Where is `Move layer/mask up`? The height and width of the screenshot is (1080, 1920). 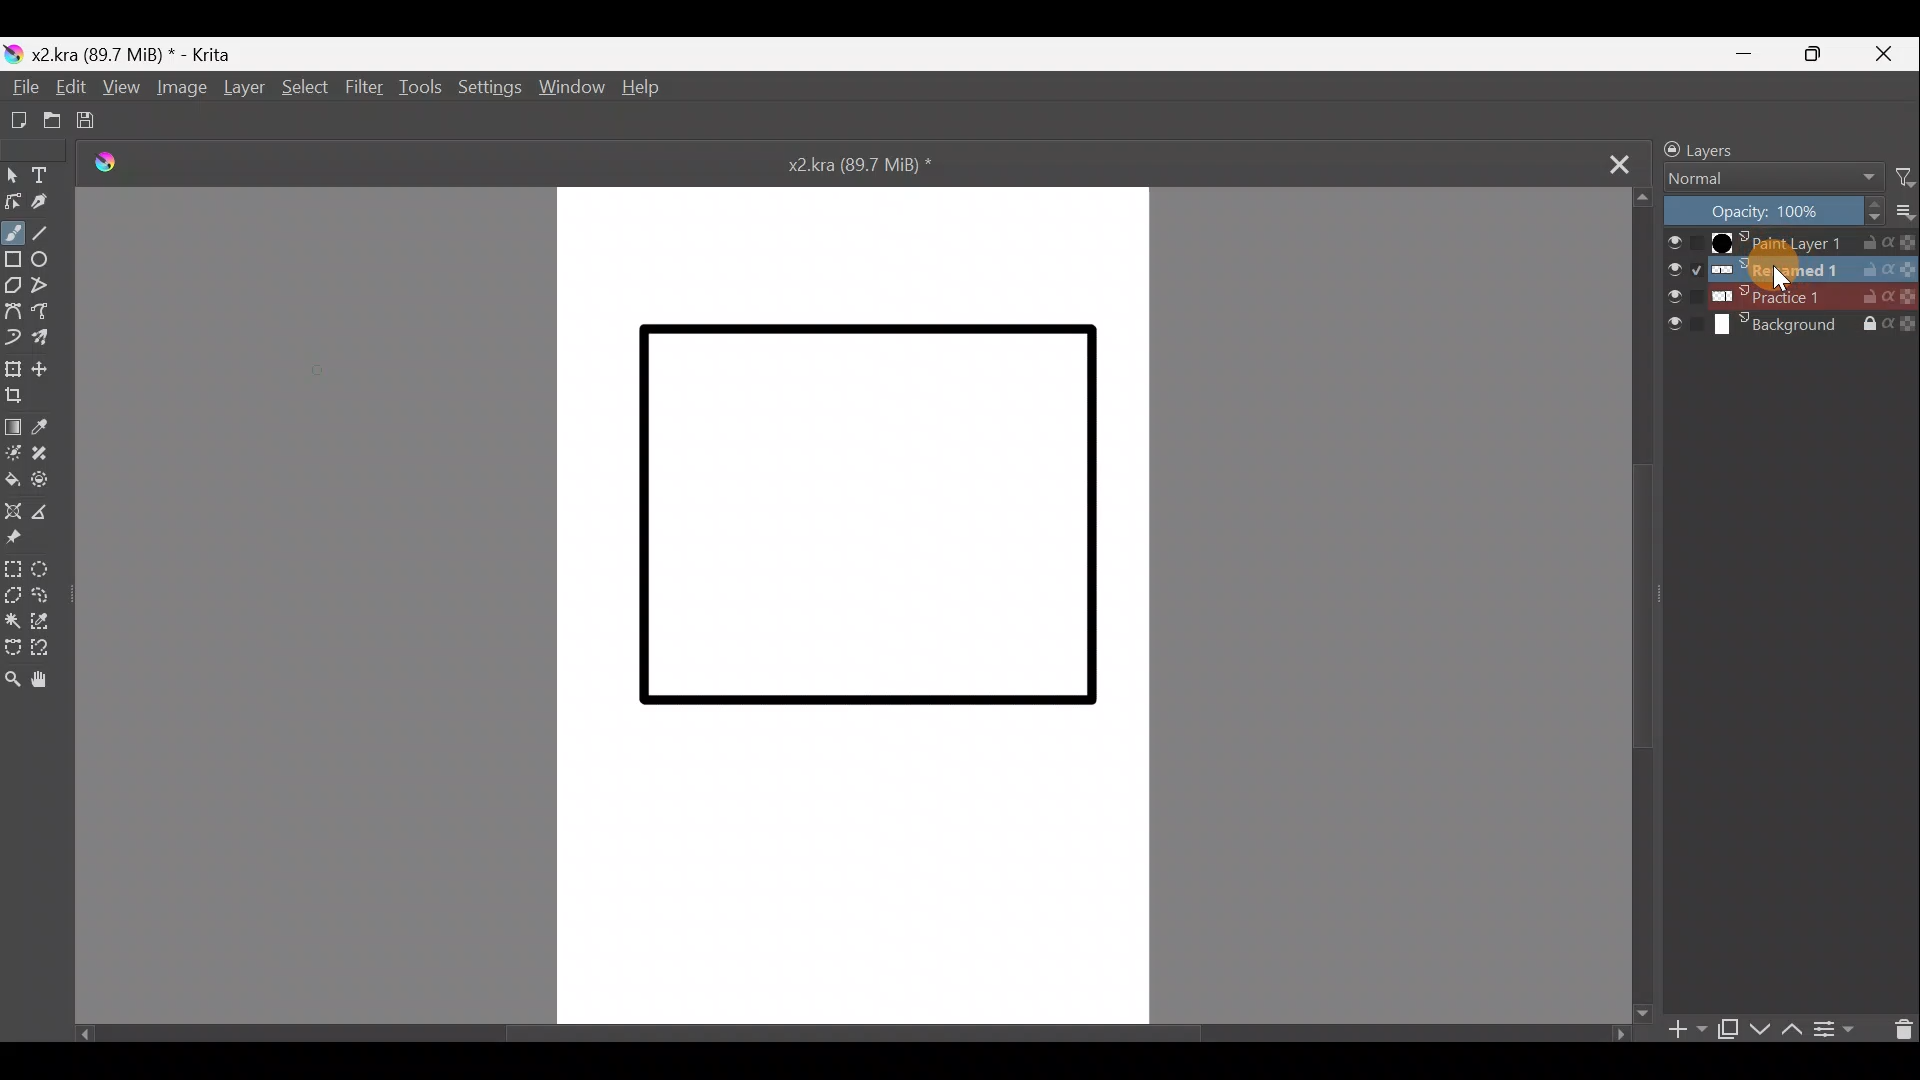 Move layer/mask up is located at coordinates (1793, 1029).